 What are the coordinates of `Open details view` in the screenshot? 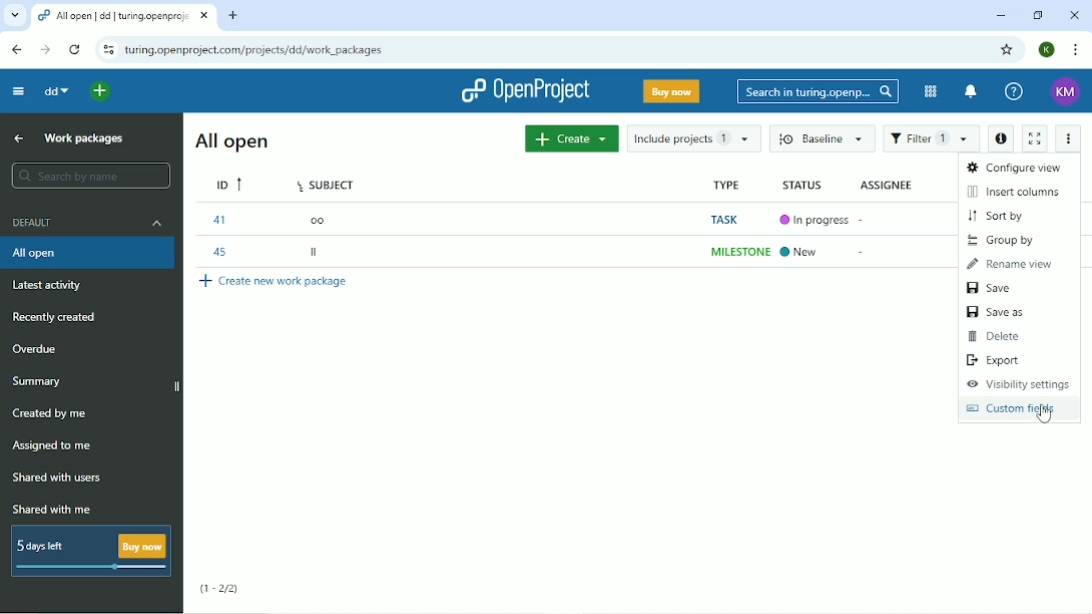 It's located at (1002, 137).